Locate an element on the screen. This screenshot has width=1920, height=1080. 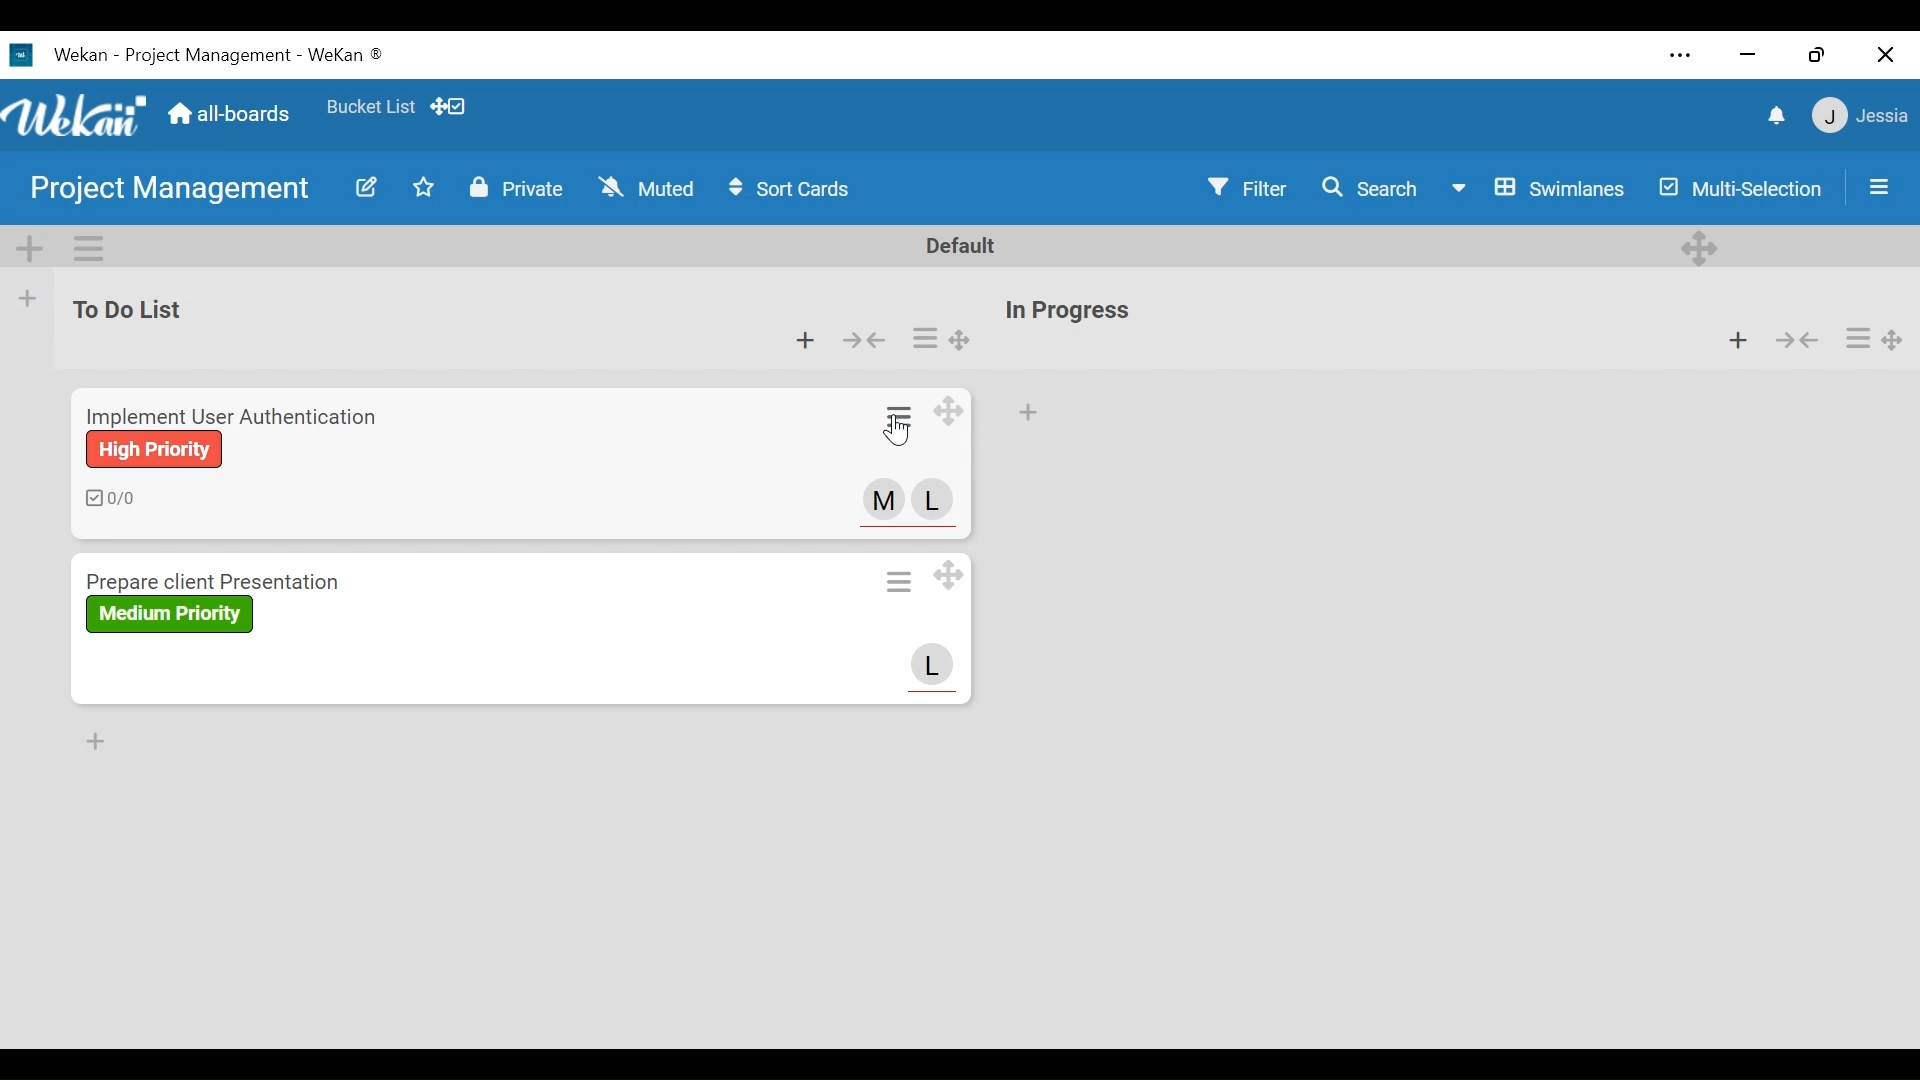
Software logo is located at coordinates (21, 55).